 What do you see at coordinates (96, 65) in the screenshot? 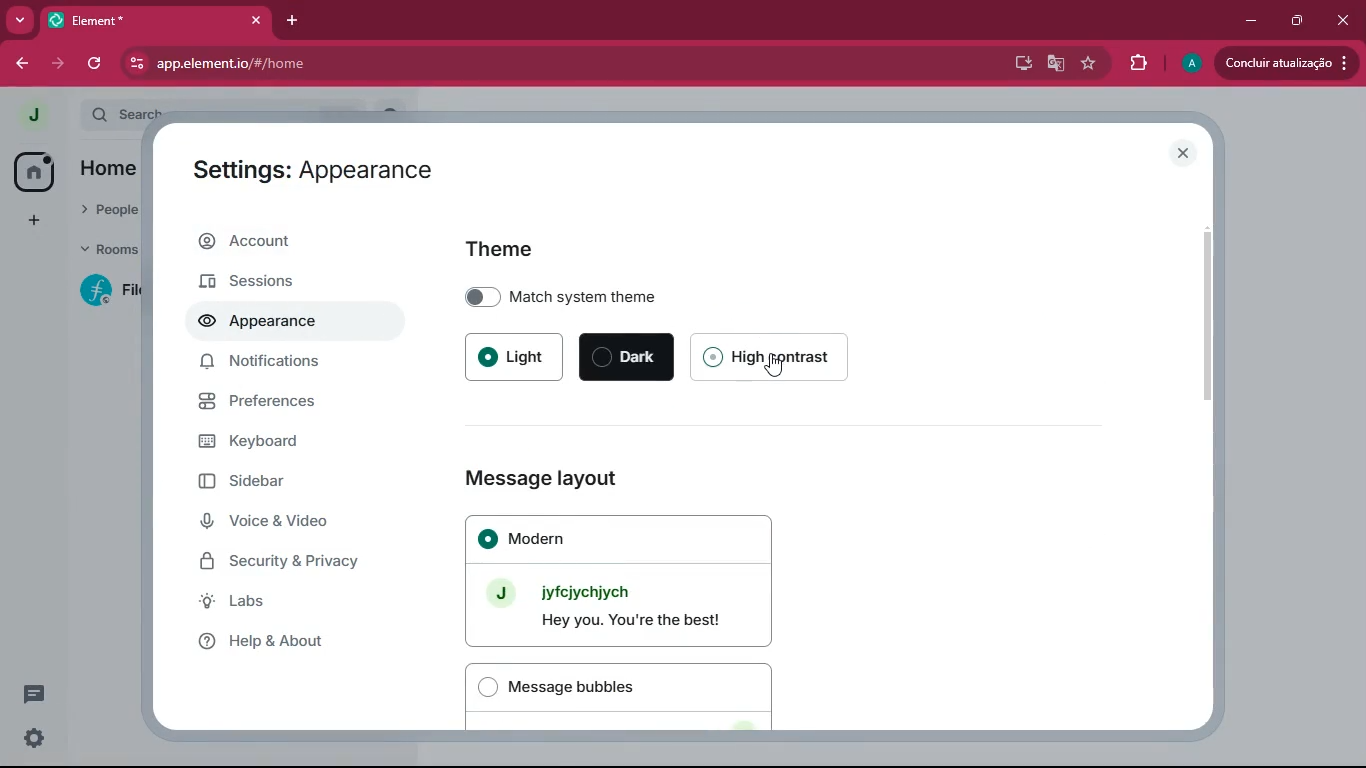
I see `refresh` at bounding box center [96, 65].